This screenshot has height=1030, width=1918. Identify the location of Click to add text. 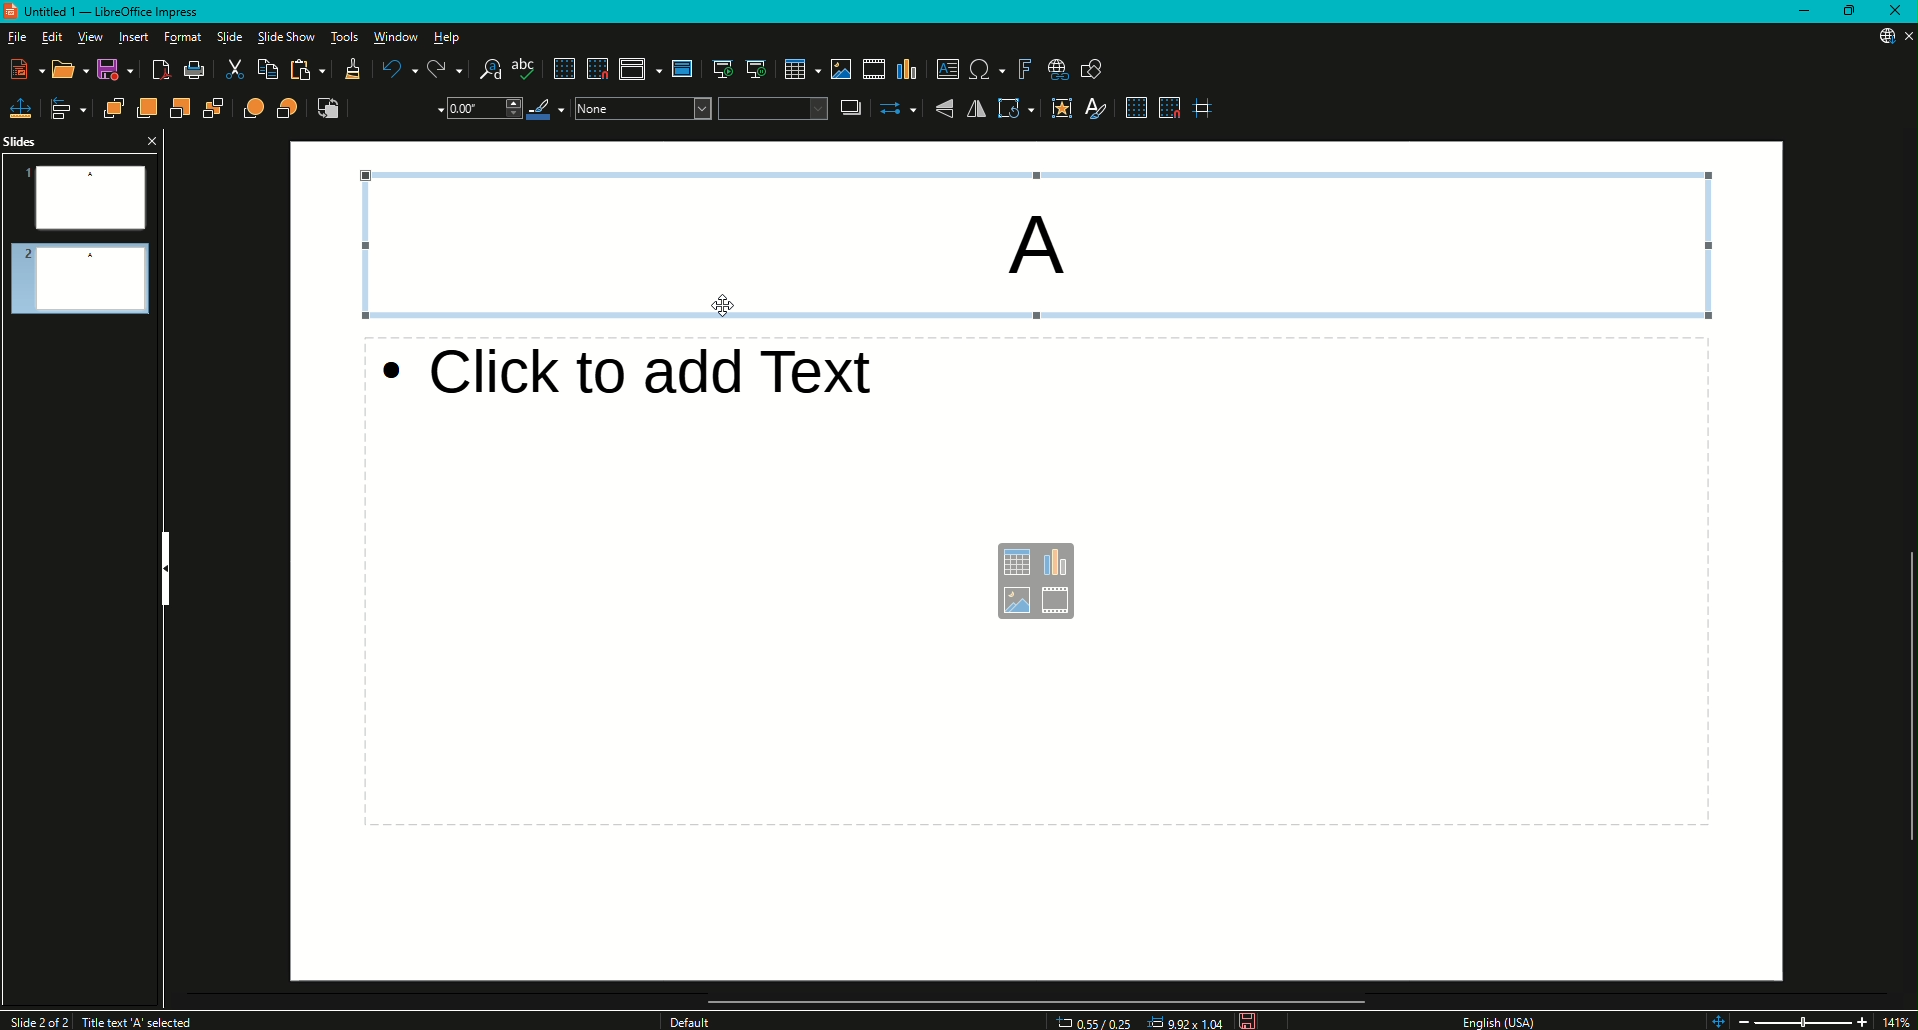
(658, 378).